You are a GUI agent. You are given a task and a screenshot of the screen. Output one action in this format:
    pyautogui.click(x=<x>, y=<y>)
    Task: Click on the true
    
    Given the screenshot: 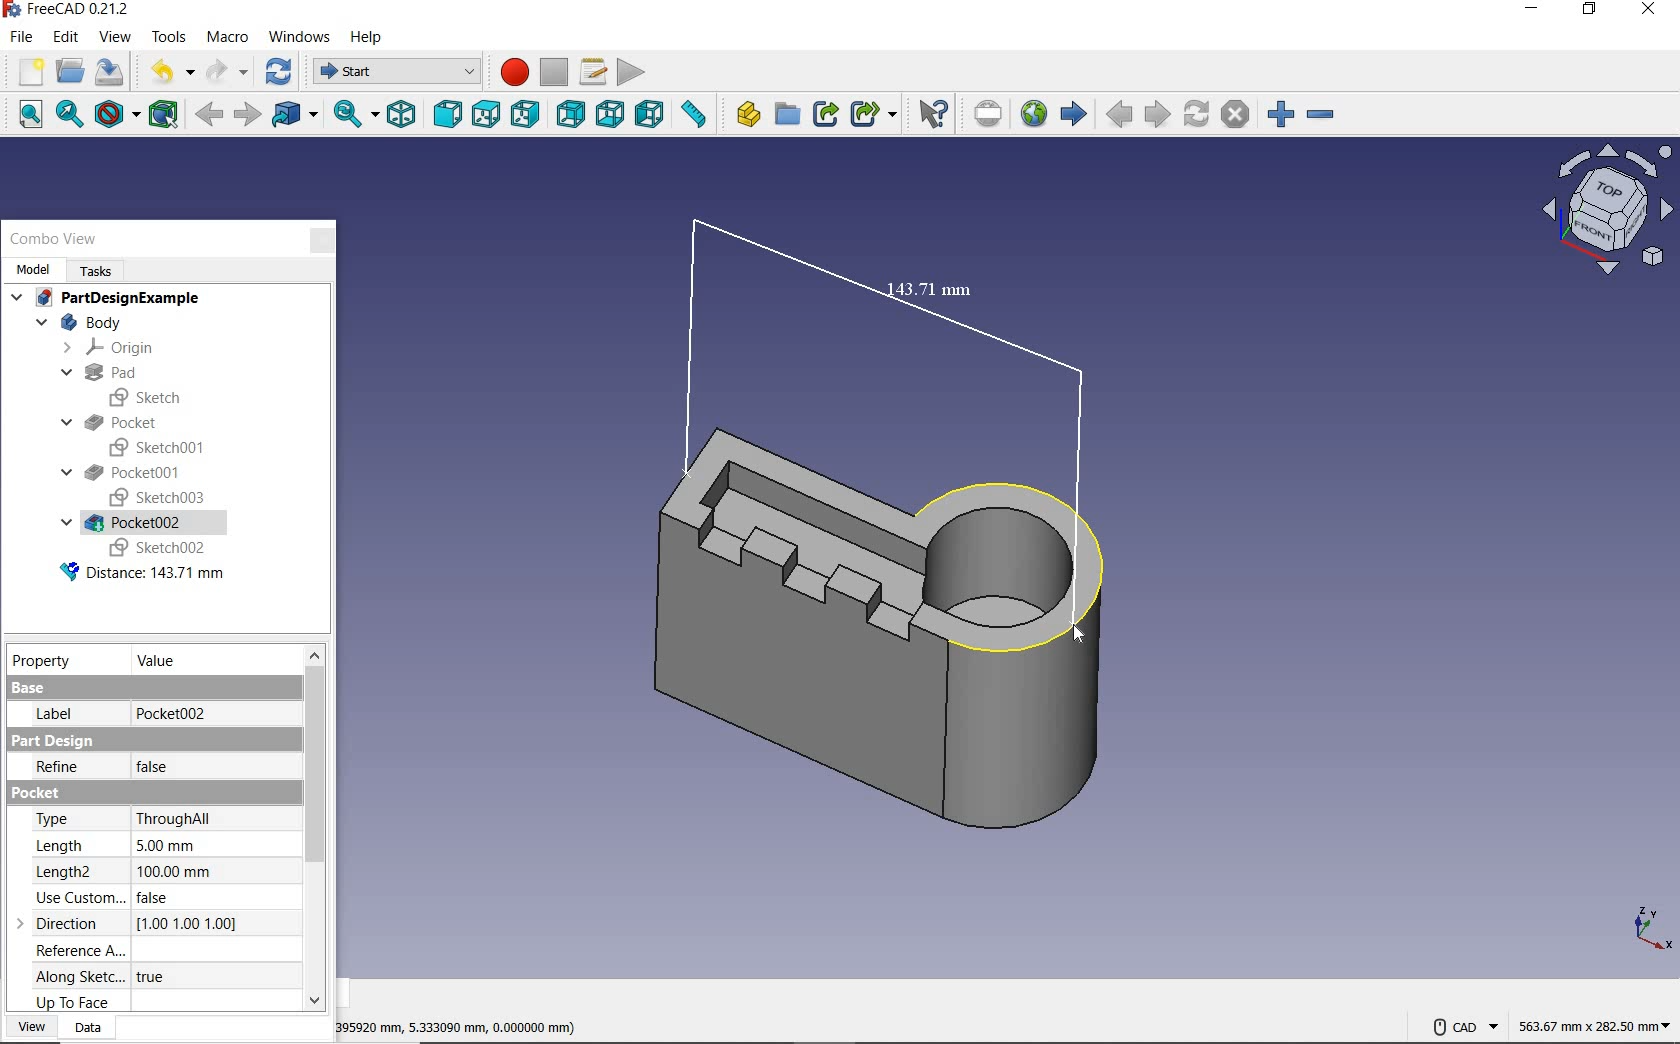 What is the action you would take?
    pyautogui.click(x=152, y=978)
    